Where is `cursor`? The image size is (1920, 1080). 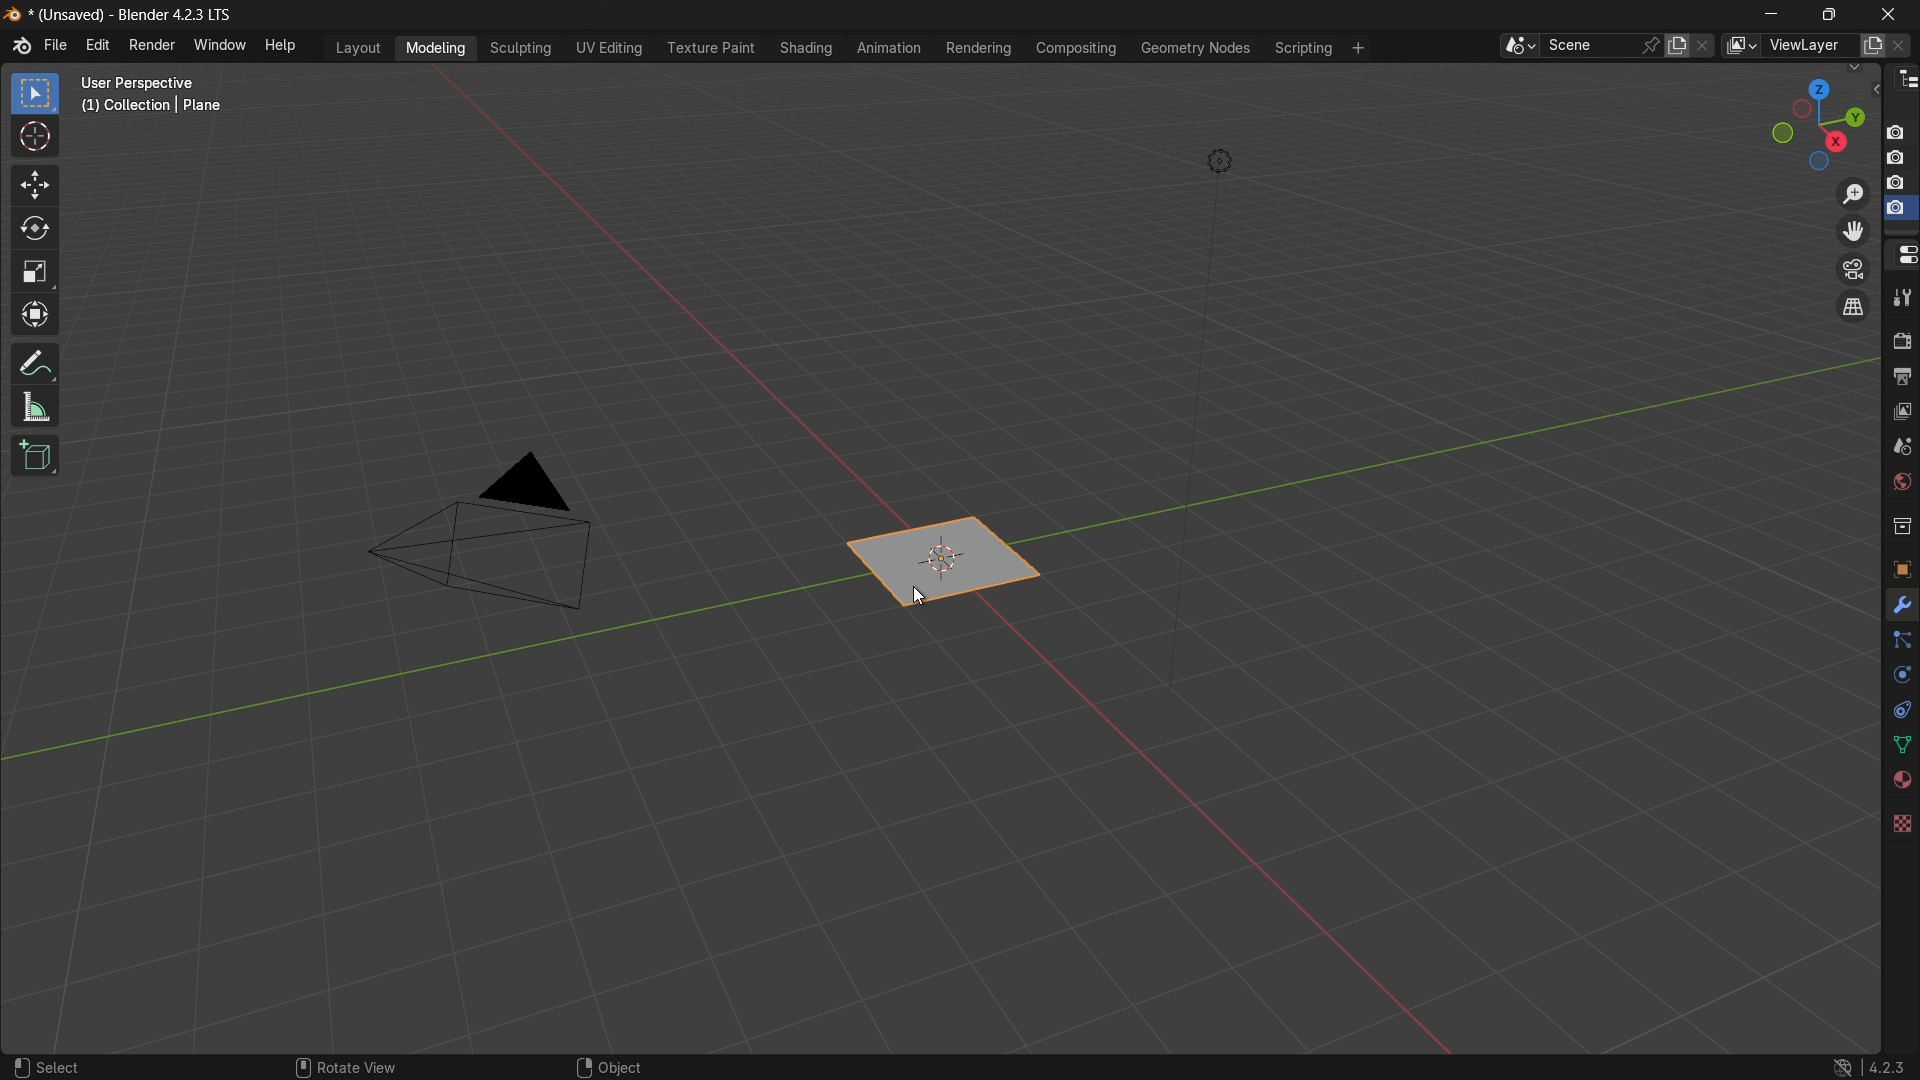
cursor is located at coordinates (915, 590).